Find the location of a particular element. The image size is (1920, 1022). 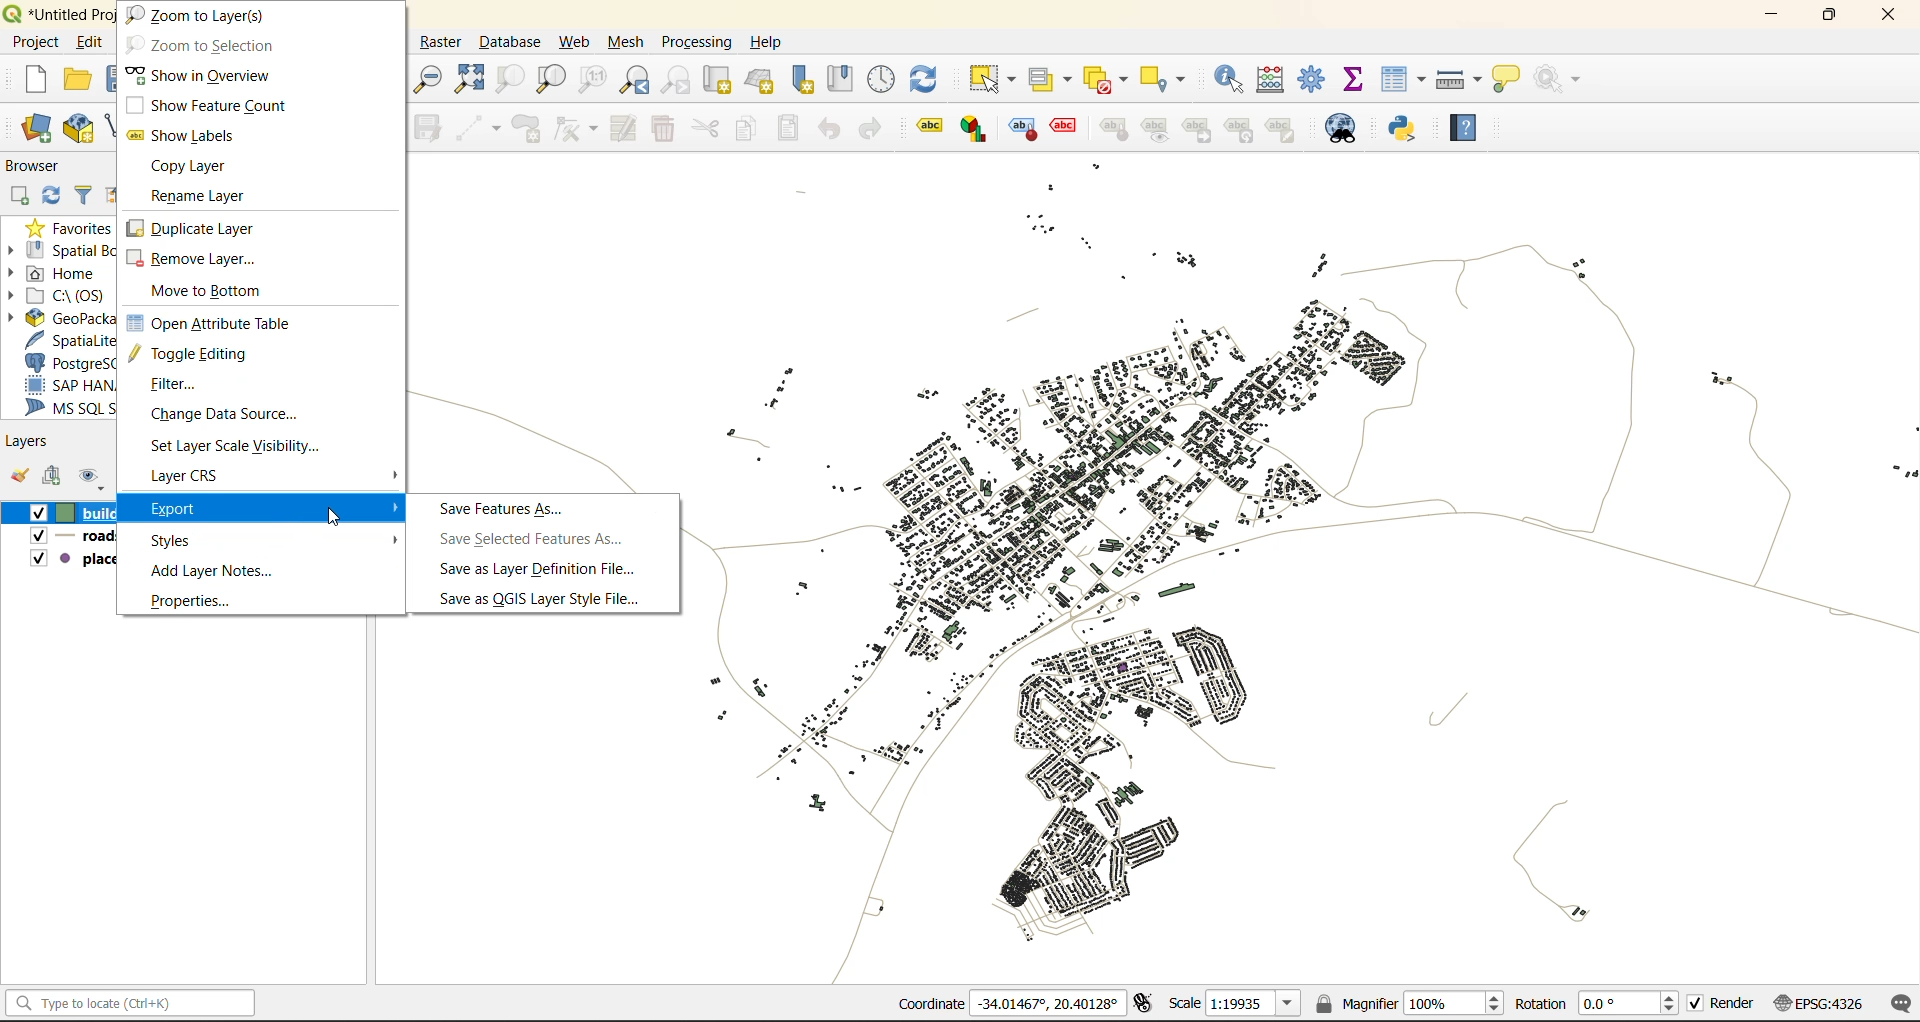

metasearch is located at coordinates (1351, 129).